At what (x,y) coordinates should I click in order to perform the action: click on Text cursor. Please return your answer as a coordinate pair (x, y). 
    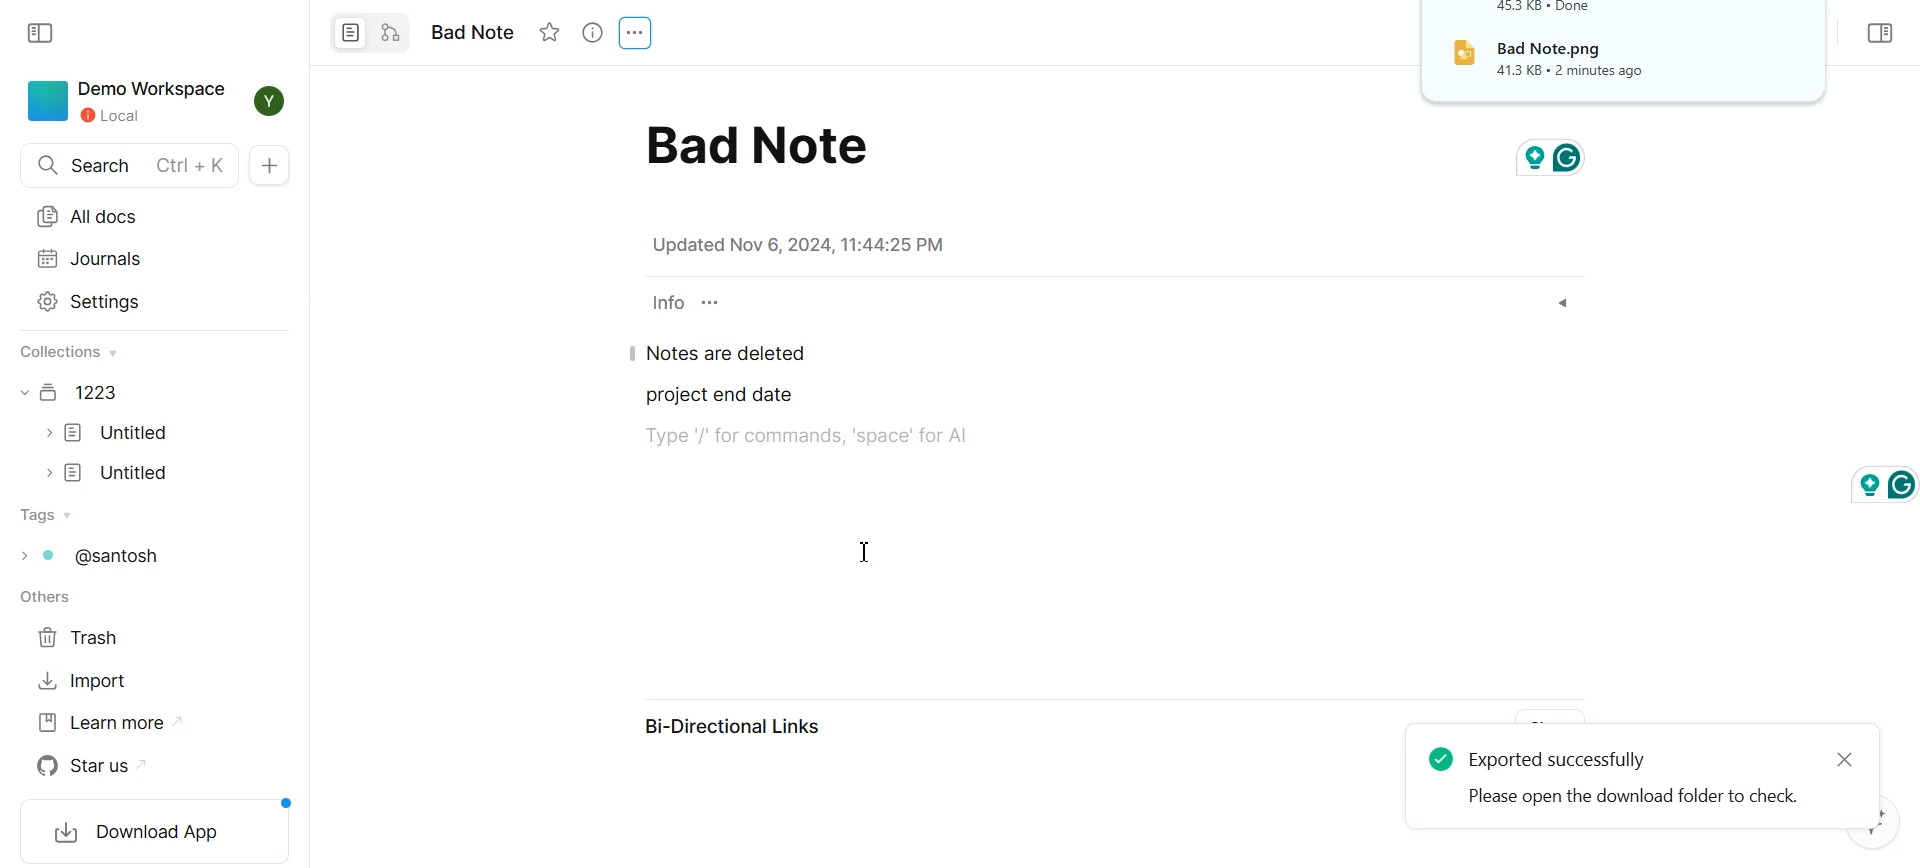
    Looking at the image, I should click on (867, 552).